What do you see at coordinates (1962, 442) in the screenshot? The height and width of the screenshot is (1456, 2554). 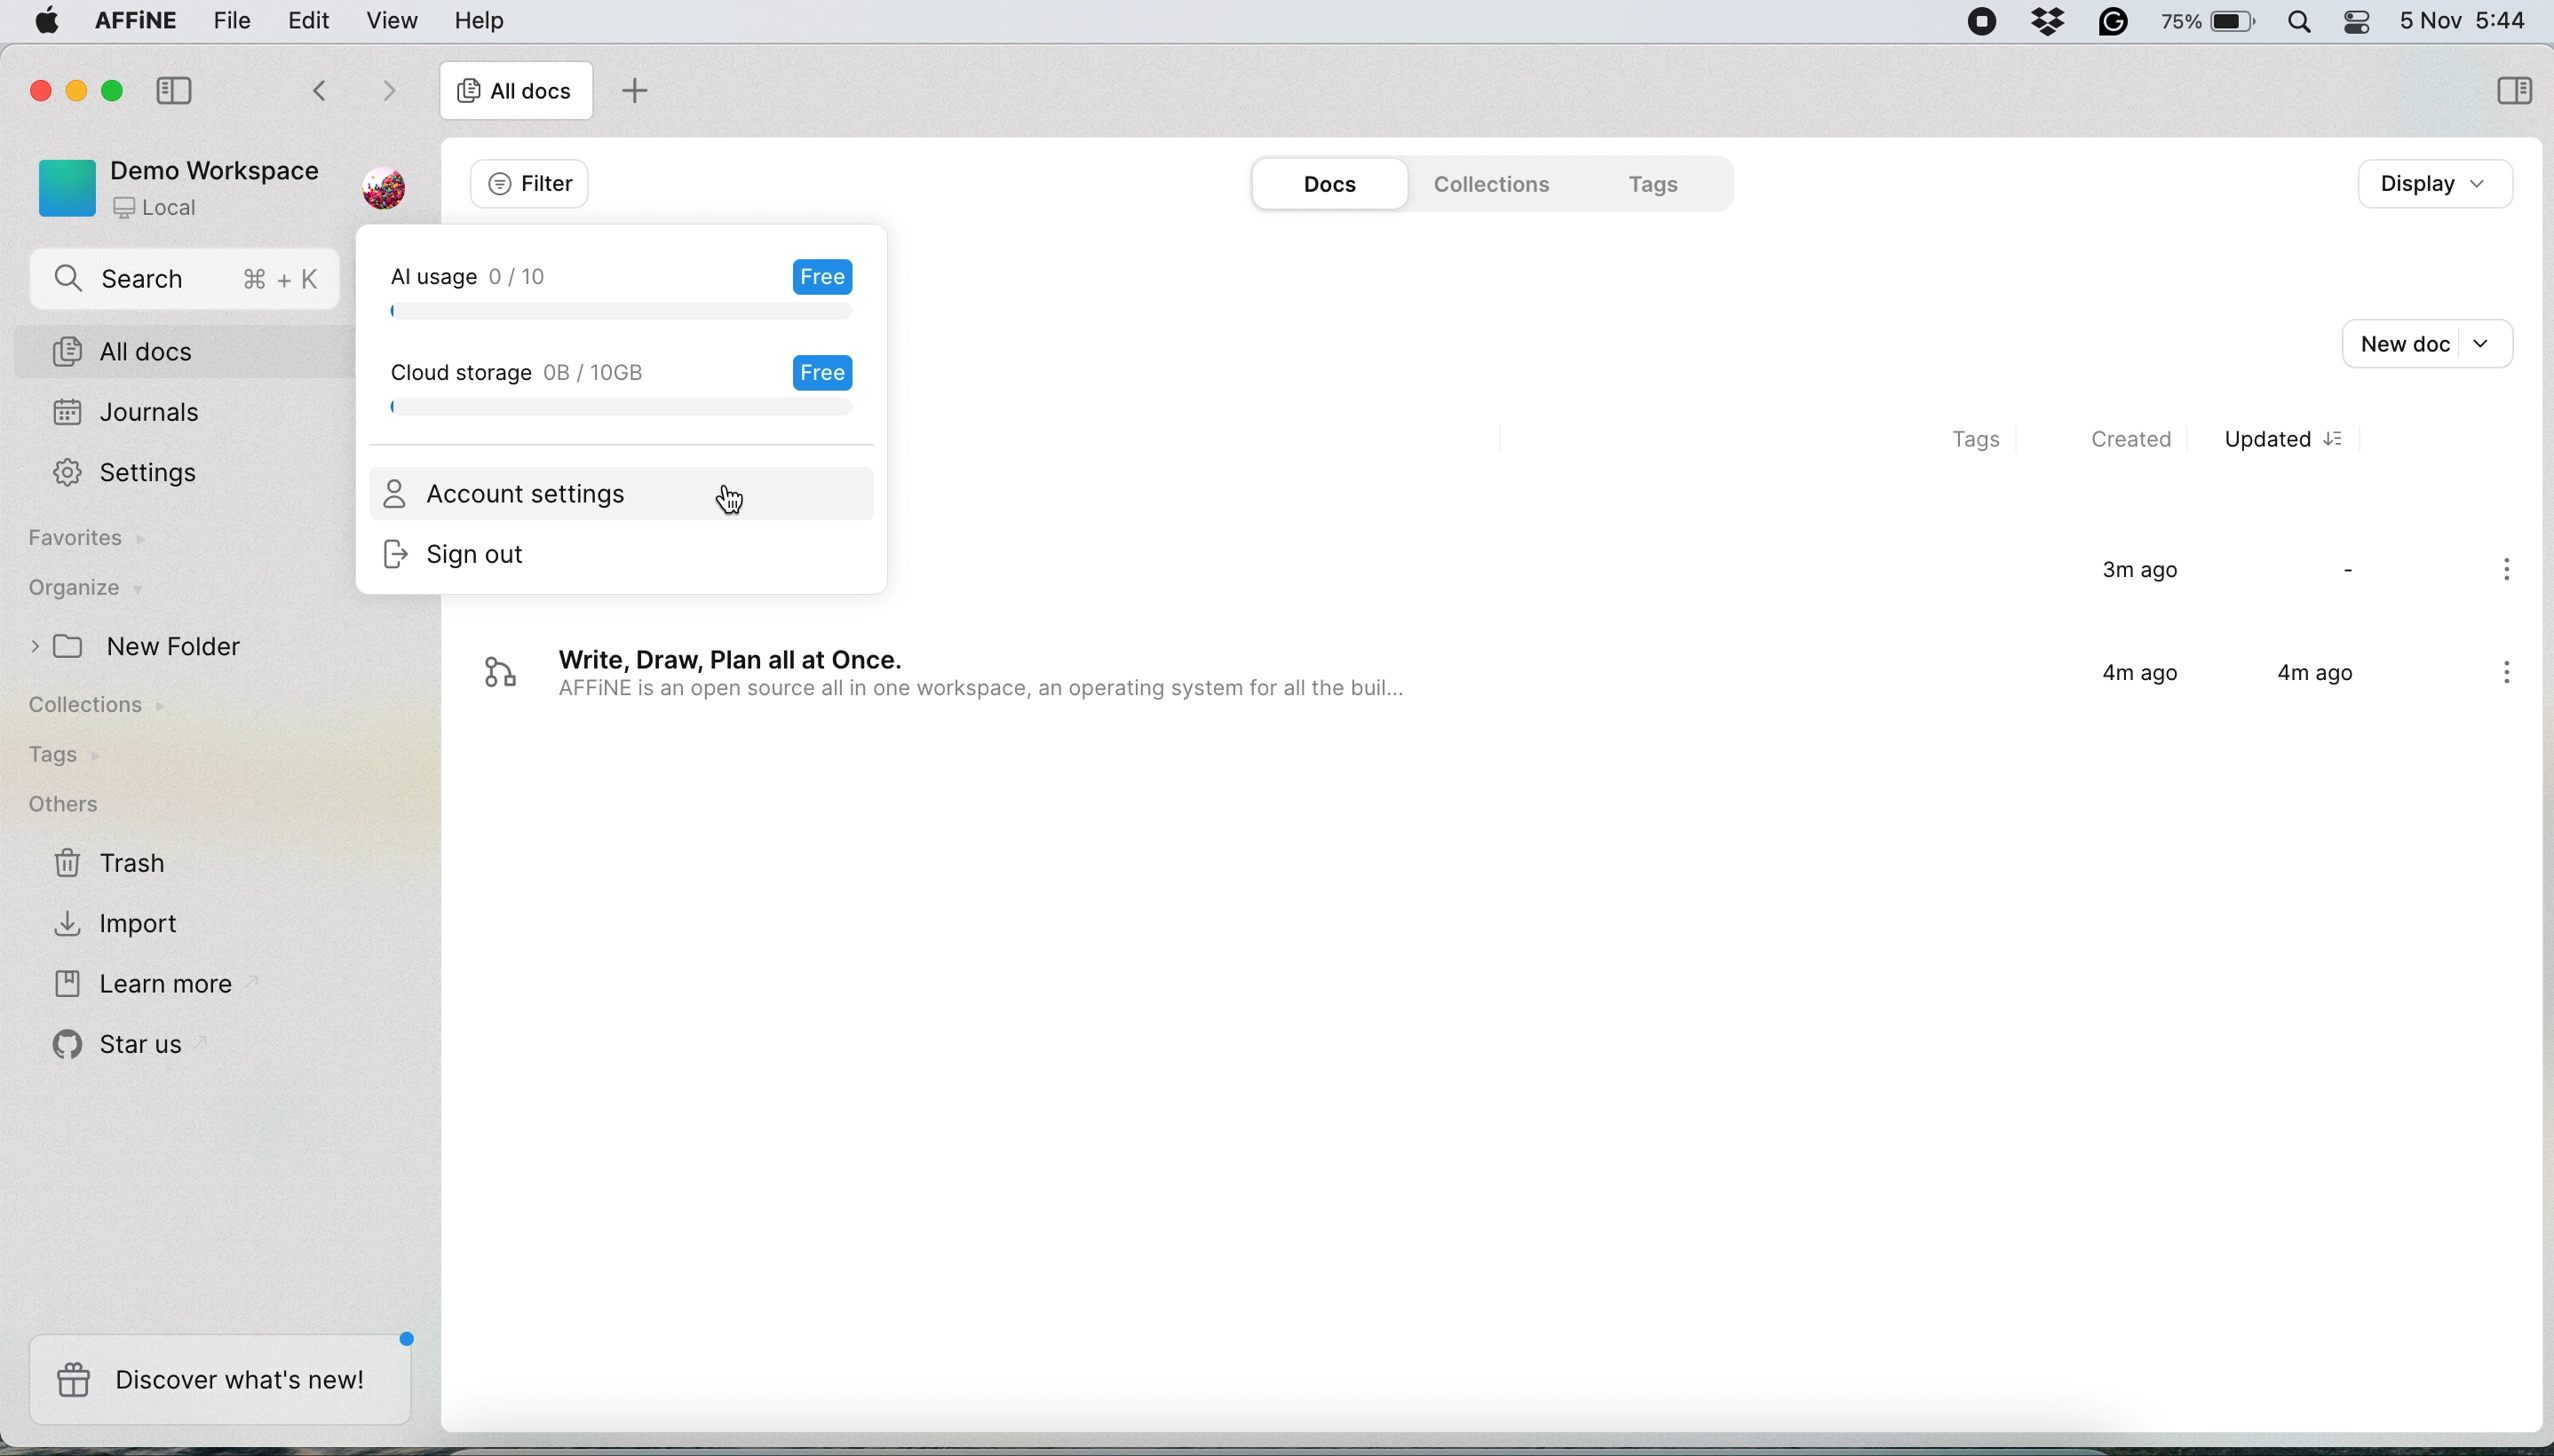 I see `tags` at bounding box center [1962, 442].